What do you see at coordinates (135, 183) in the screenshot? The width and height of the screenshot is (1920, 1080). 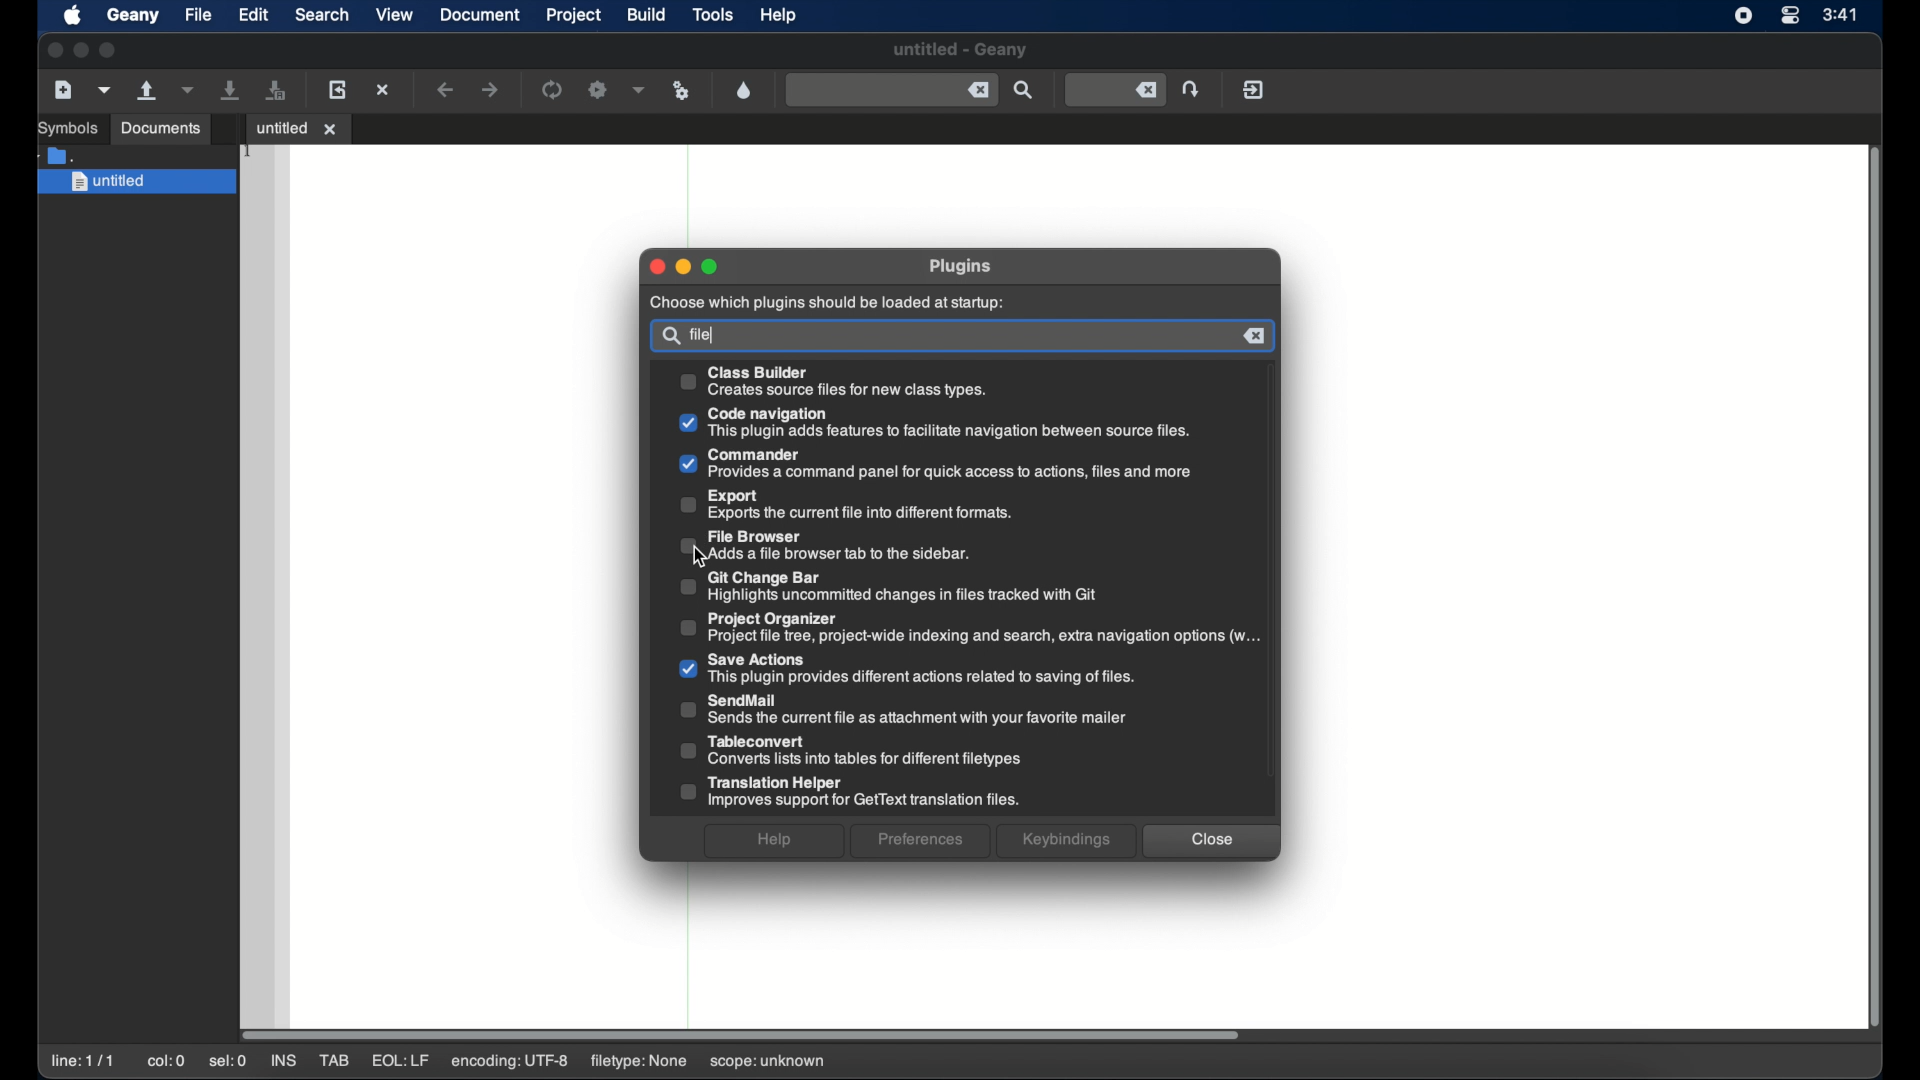 I see `untitled` at bounding box center [135, 183].